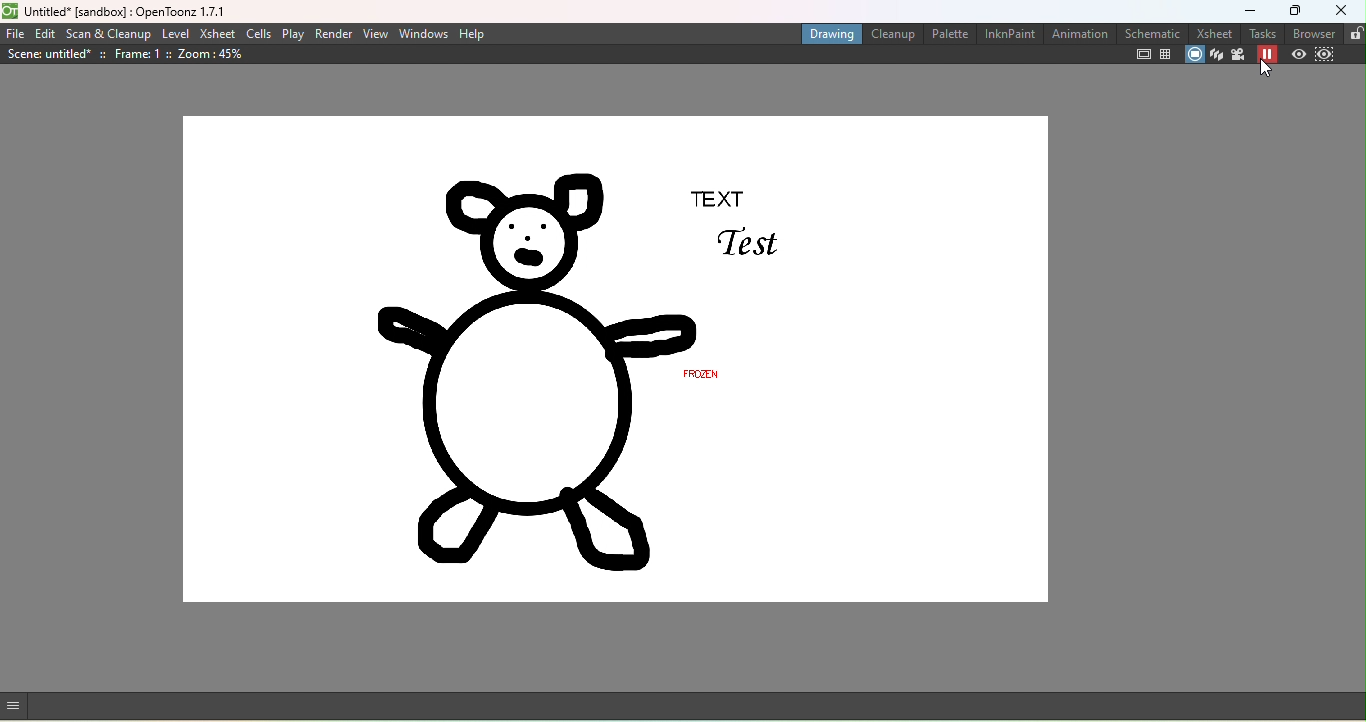  What do you see at coordinates (826, 34) in the screenshot?
I see `Drawing` at bounding box center [826, 34].